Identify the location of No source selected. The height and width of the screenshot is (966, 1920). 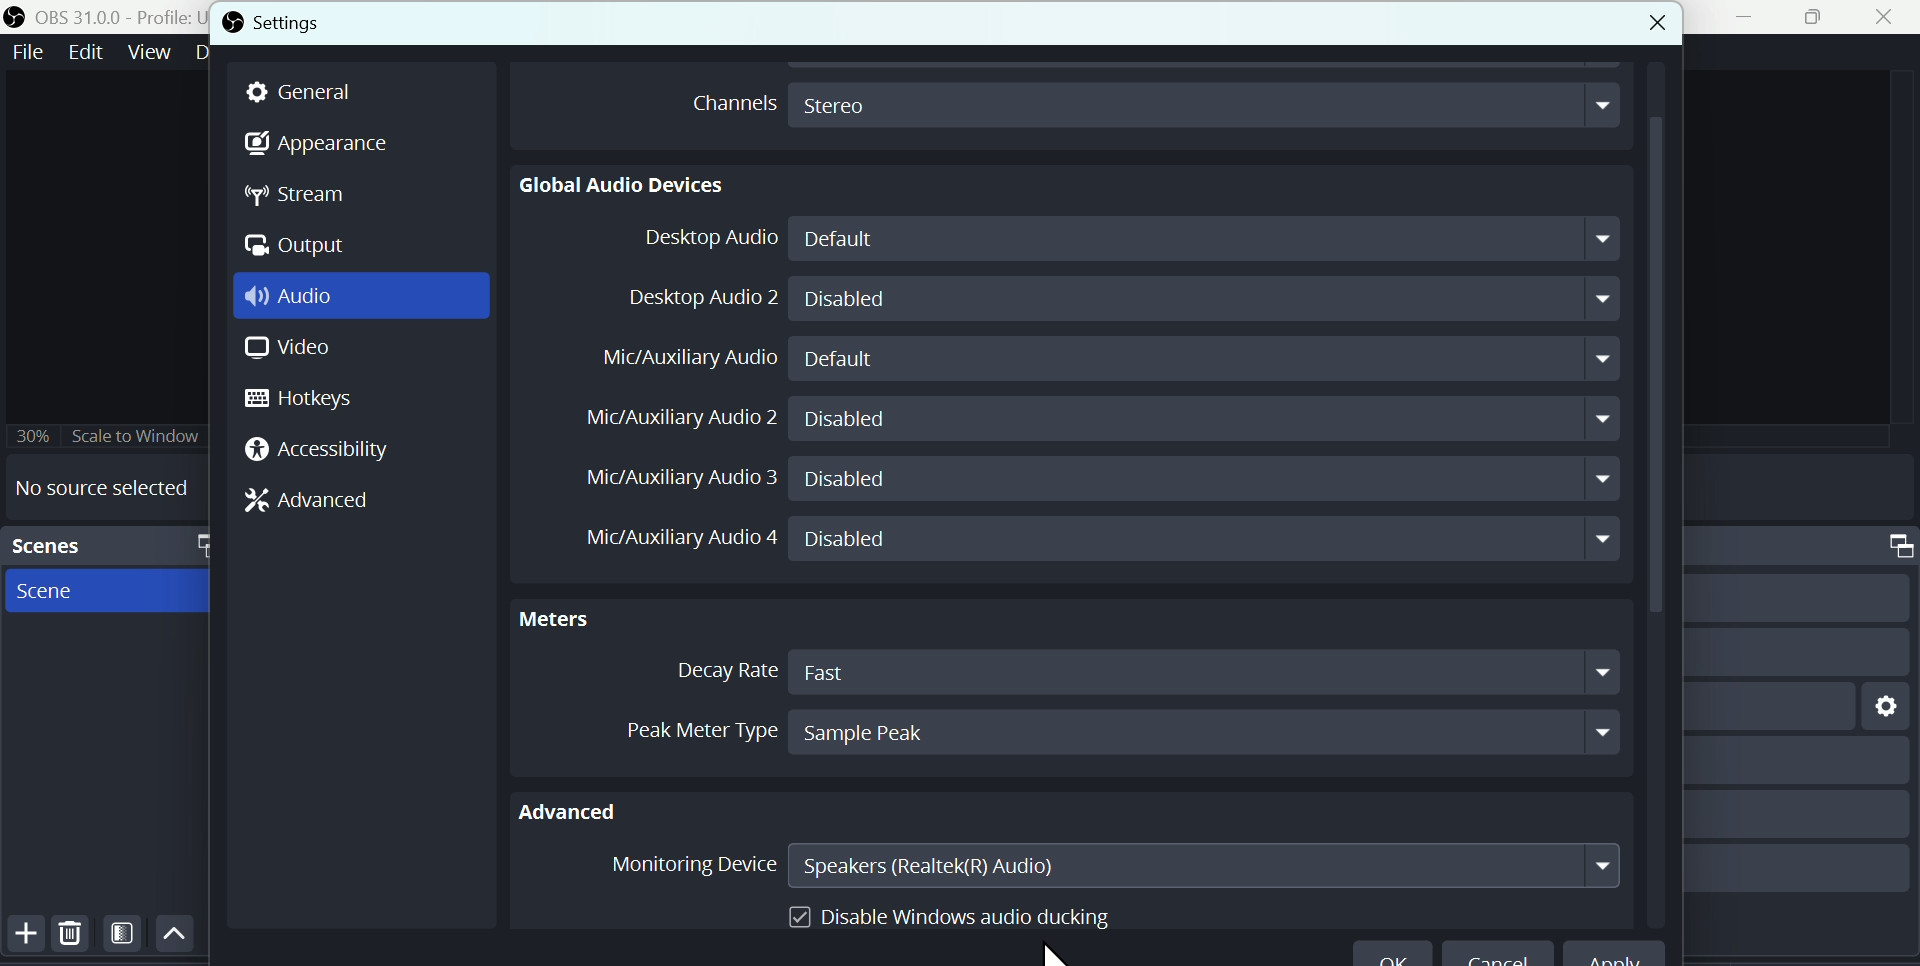
(102, 487).